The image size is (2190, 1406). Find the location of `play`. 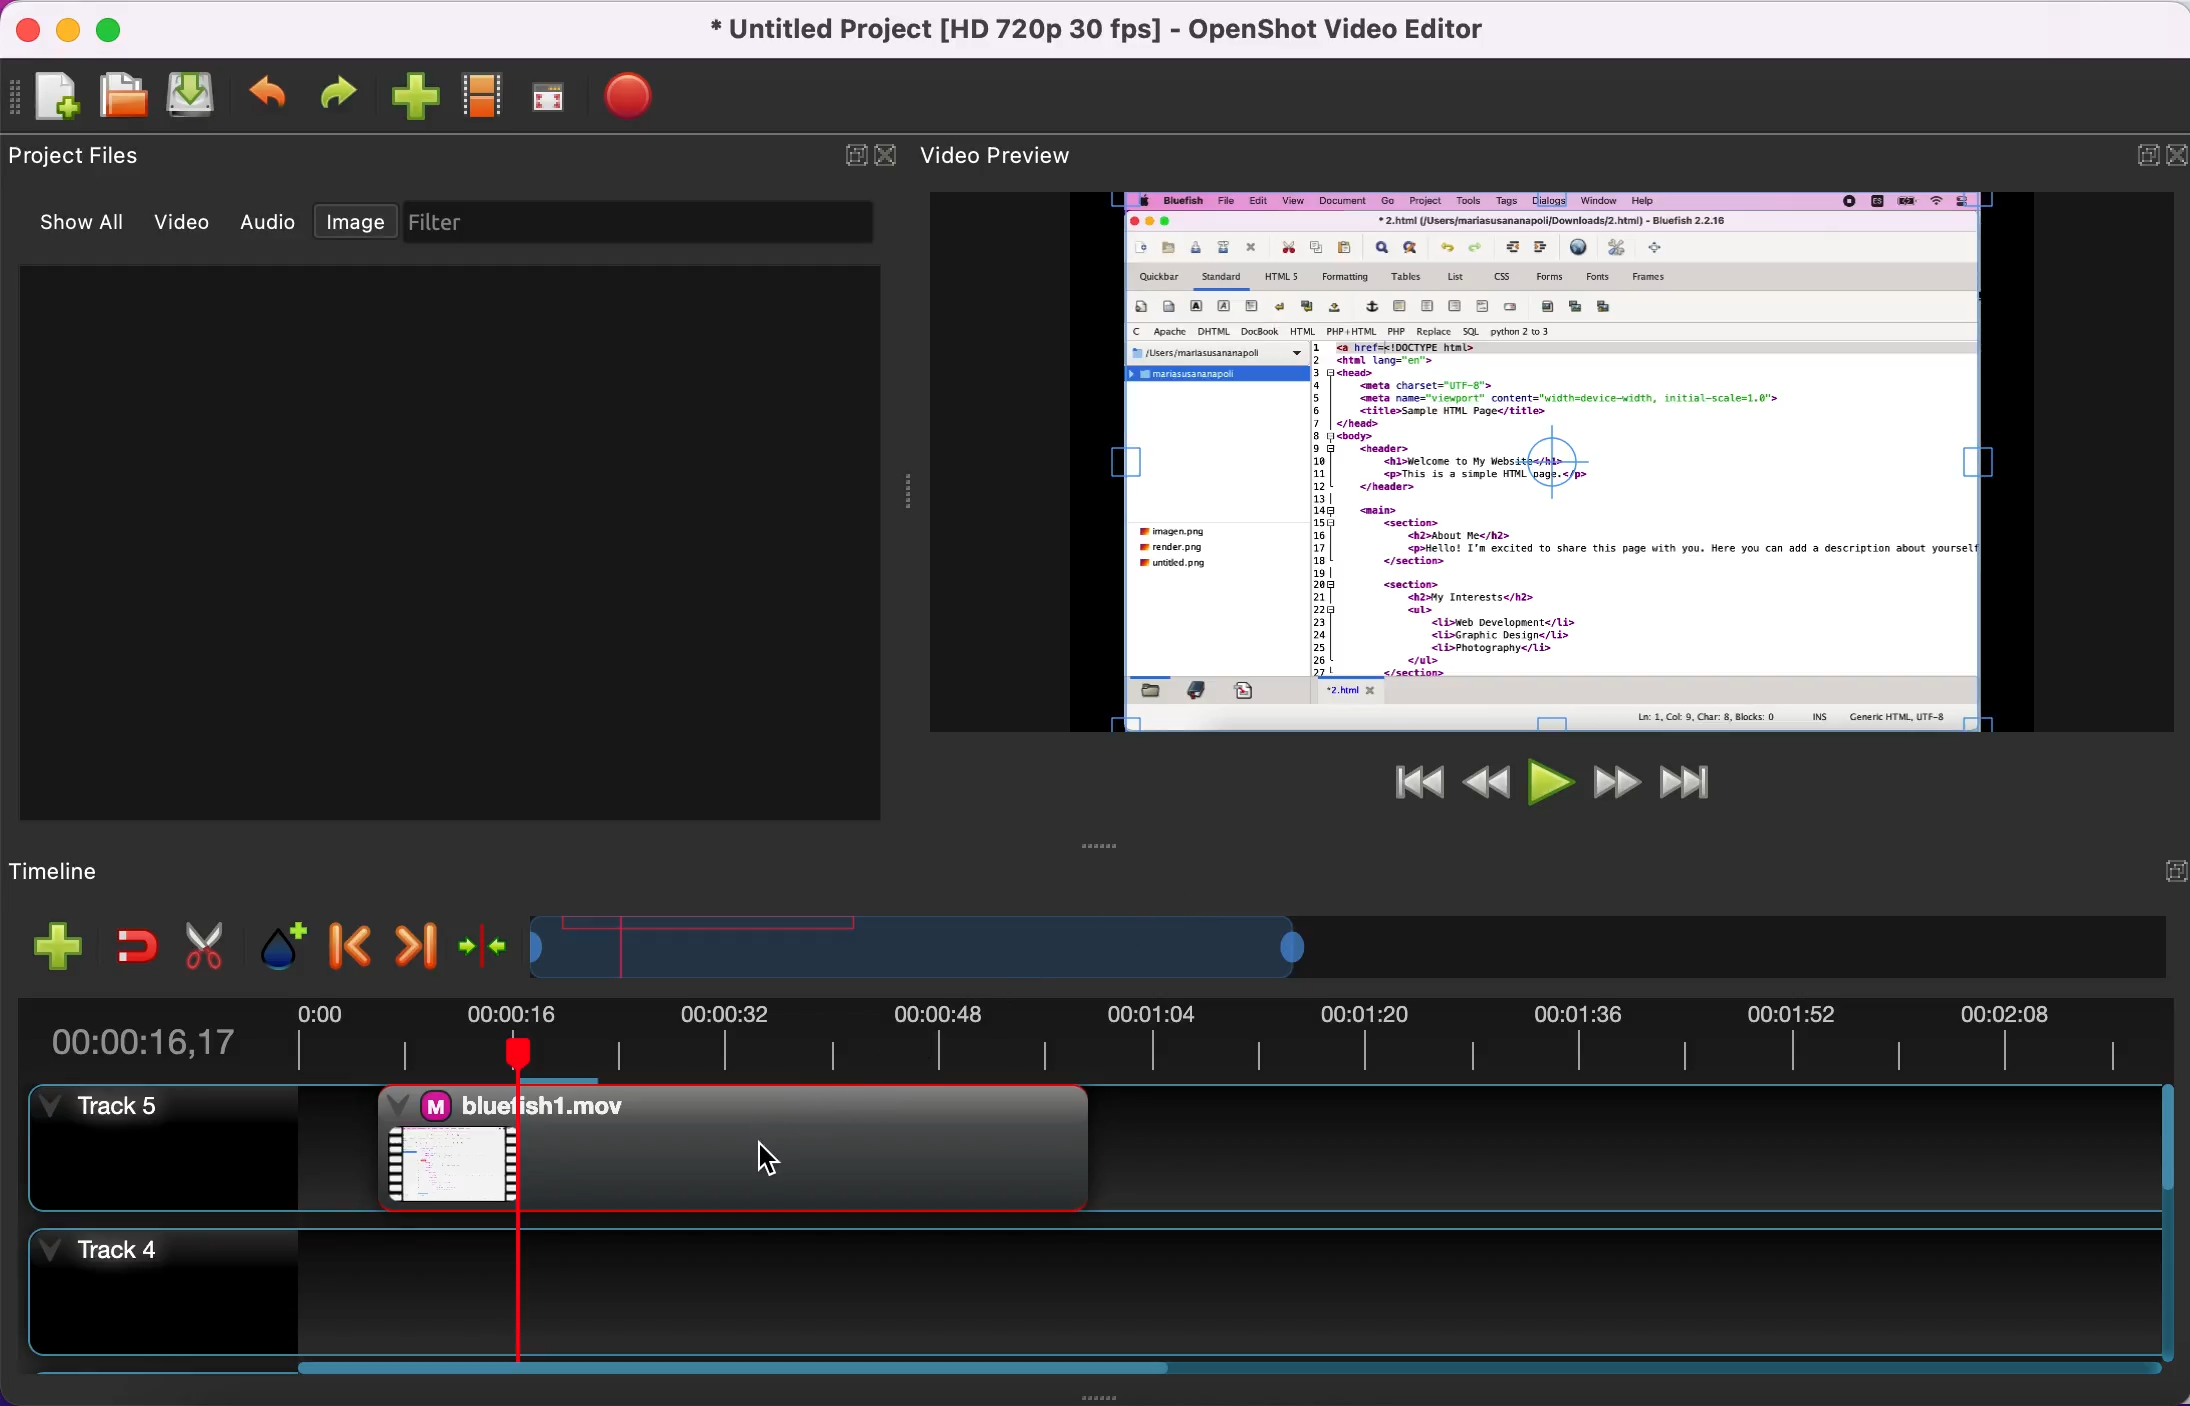

play is located at coordinates (1547, 781).